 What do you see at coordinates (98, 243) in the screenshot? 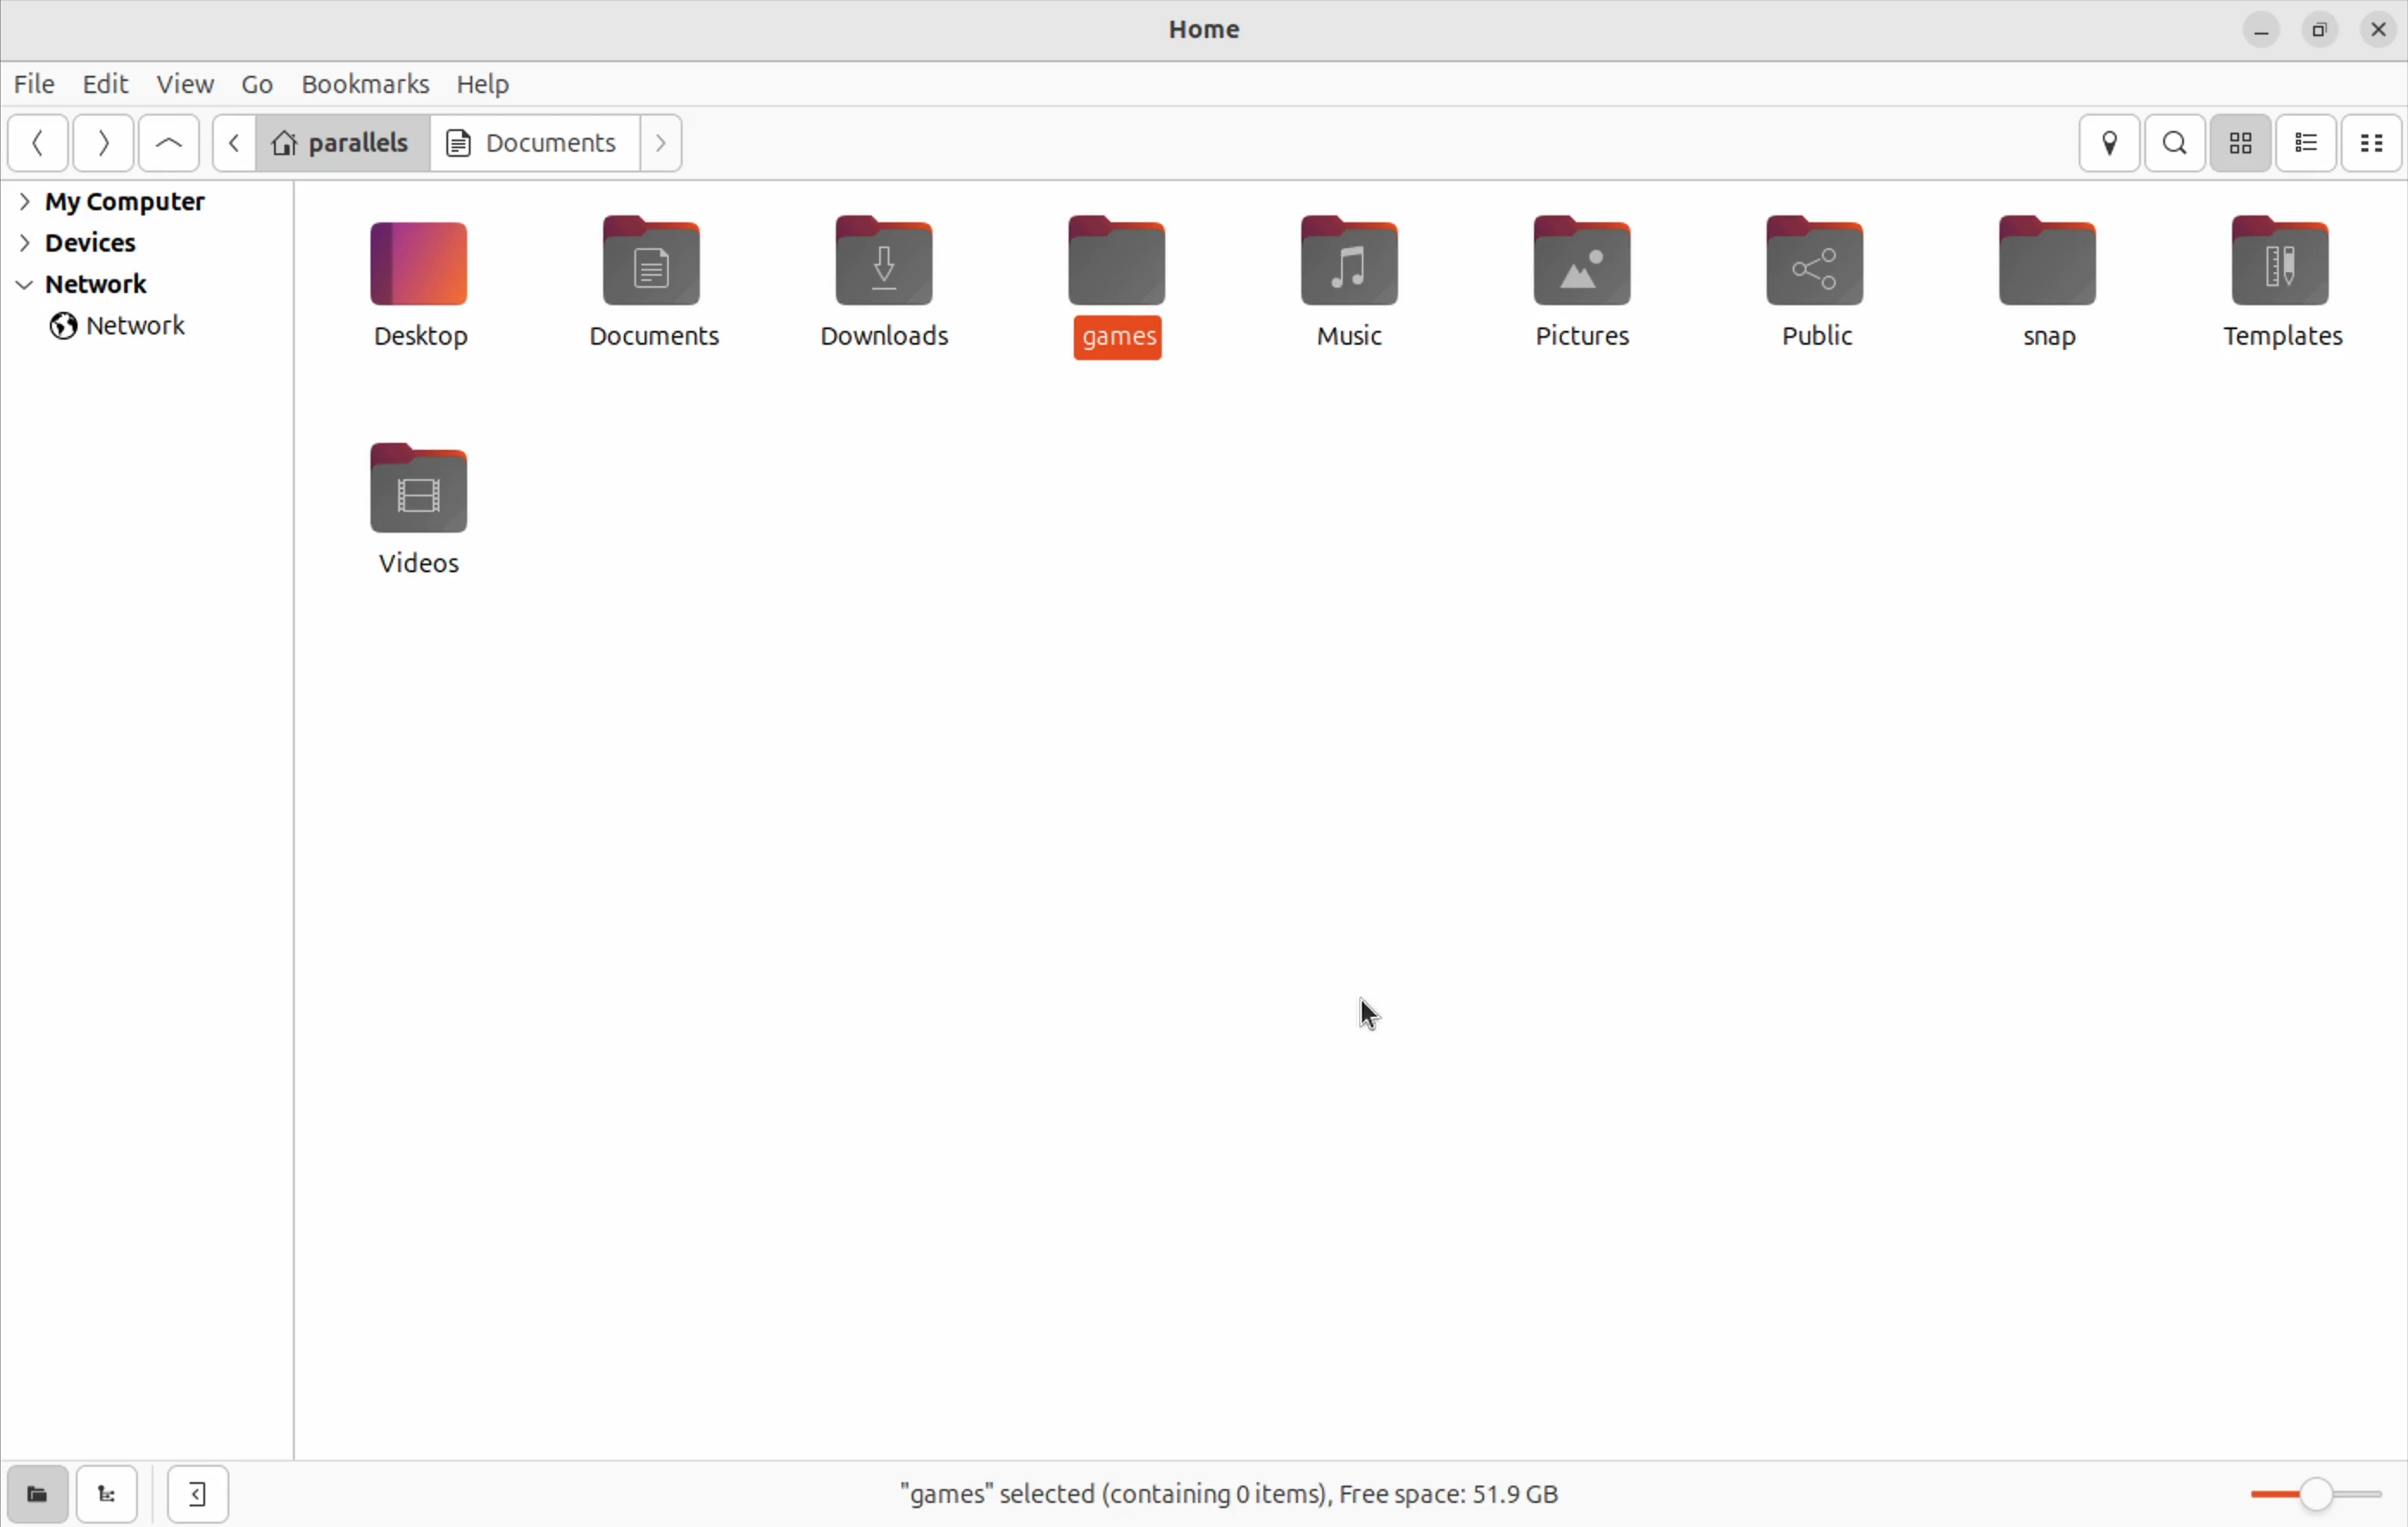
I see `Devices` at bounding box center [98, 243].